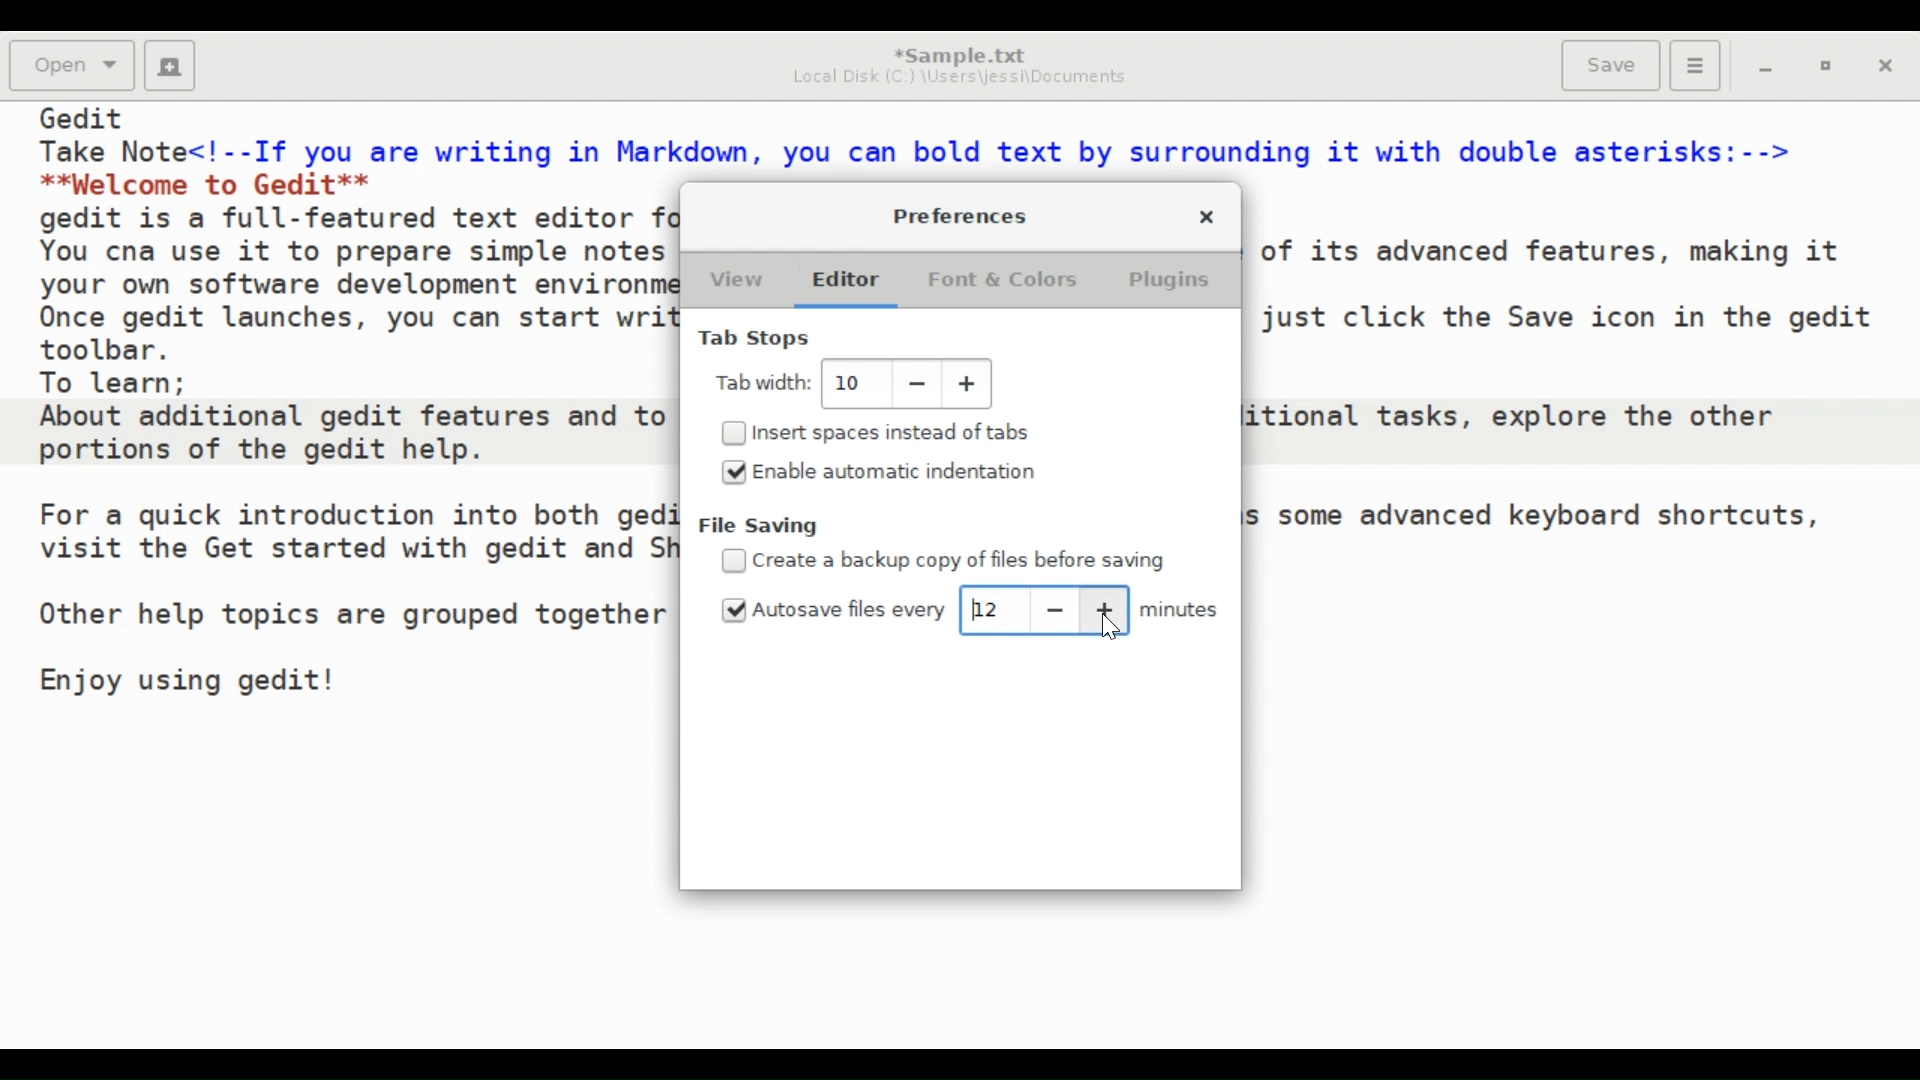 Image resolution: width=1920 pixels, height=1080 pixels. Describe the element at coordinates (960, 51) in the screenshot. I see `*Sample.txt` at that location.